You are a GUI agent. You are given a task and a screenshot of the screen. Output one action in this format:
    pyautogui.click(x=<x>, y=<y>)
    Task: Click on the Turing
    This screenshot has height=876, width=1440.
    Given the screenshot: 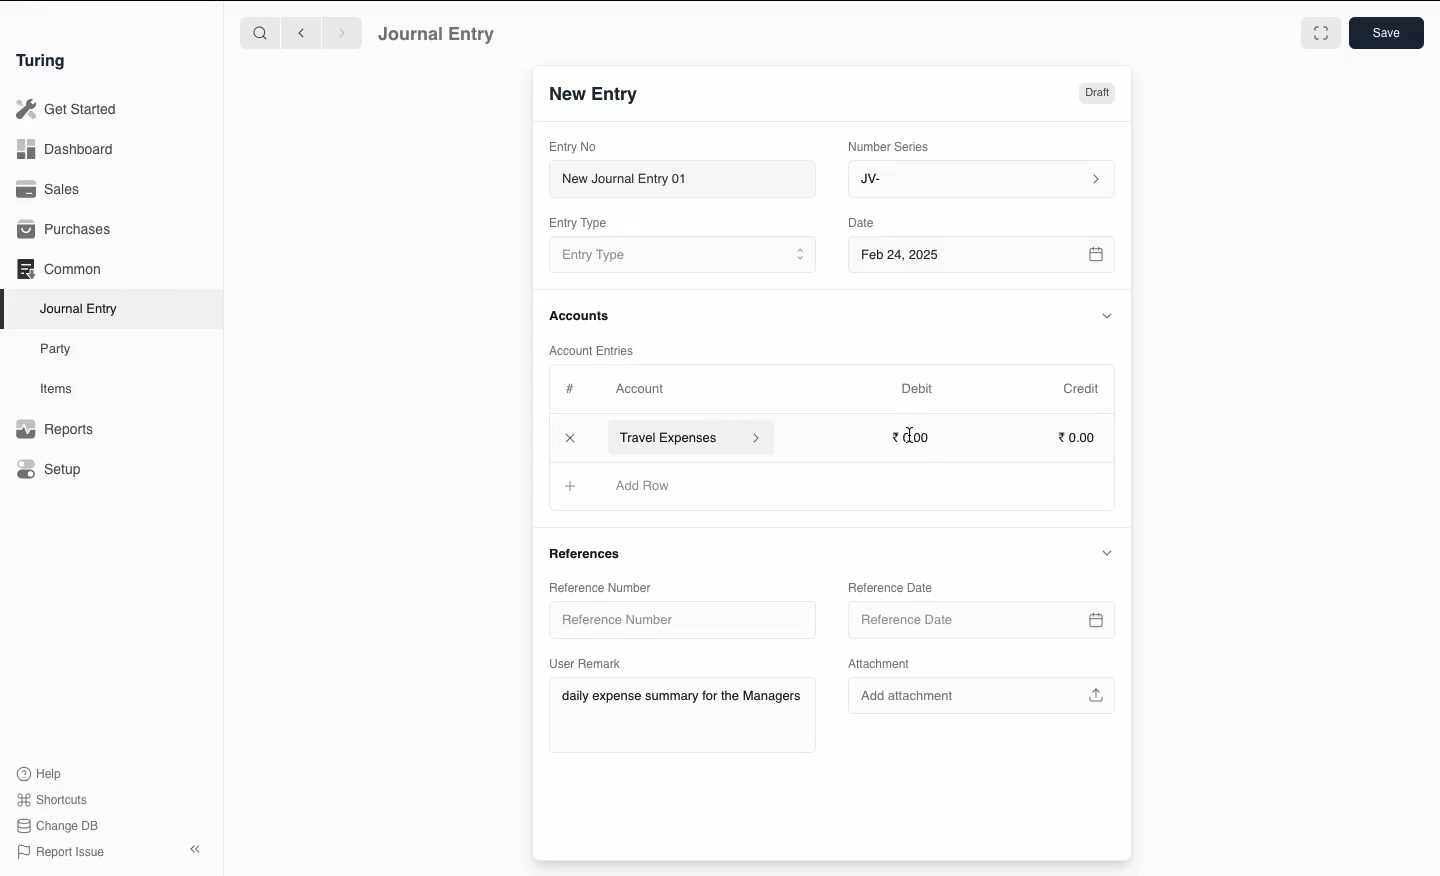 What is the action you would take?
    pyautogui.click(x=45, y=62)
    